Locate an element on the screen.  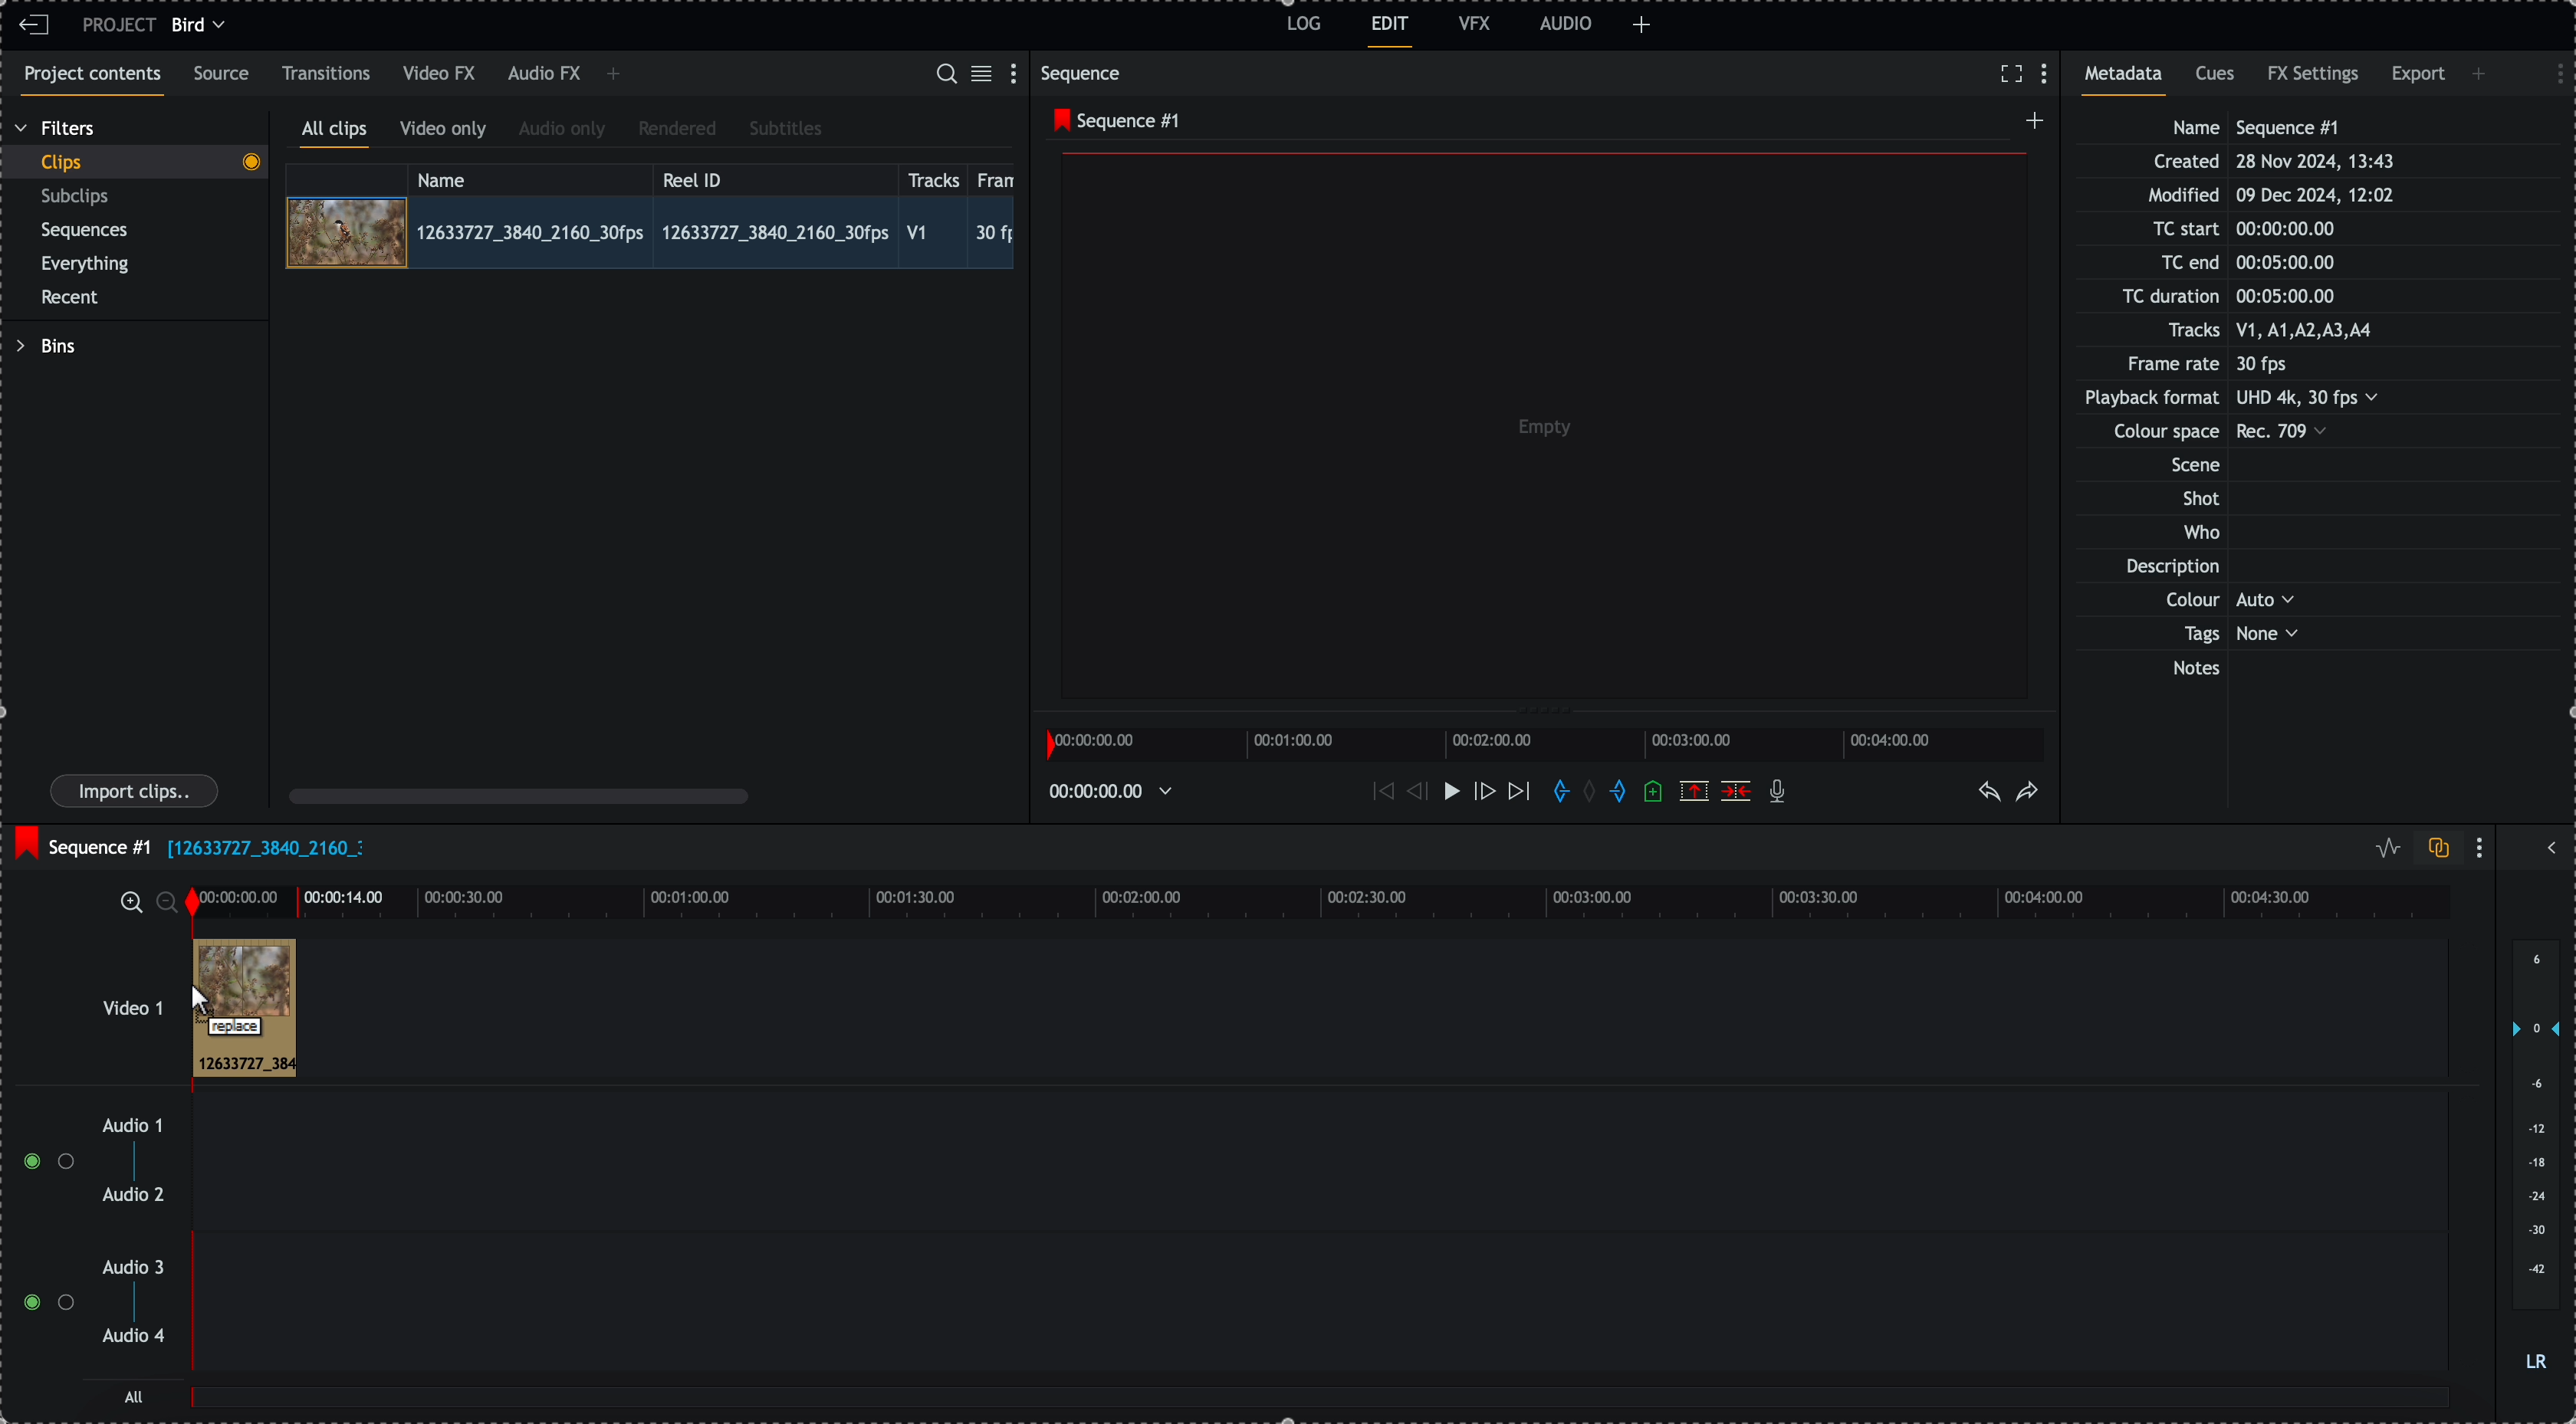
zoom in is located at coordinates (129, 901).